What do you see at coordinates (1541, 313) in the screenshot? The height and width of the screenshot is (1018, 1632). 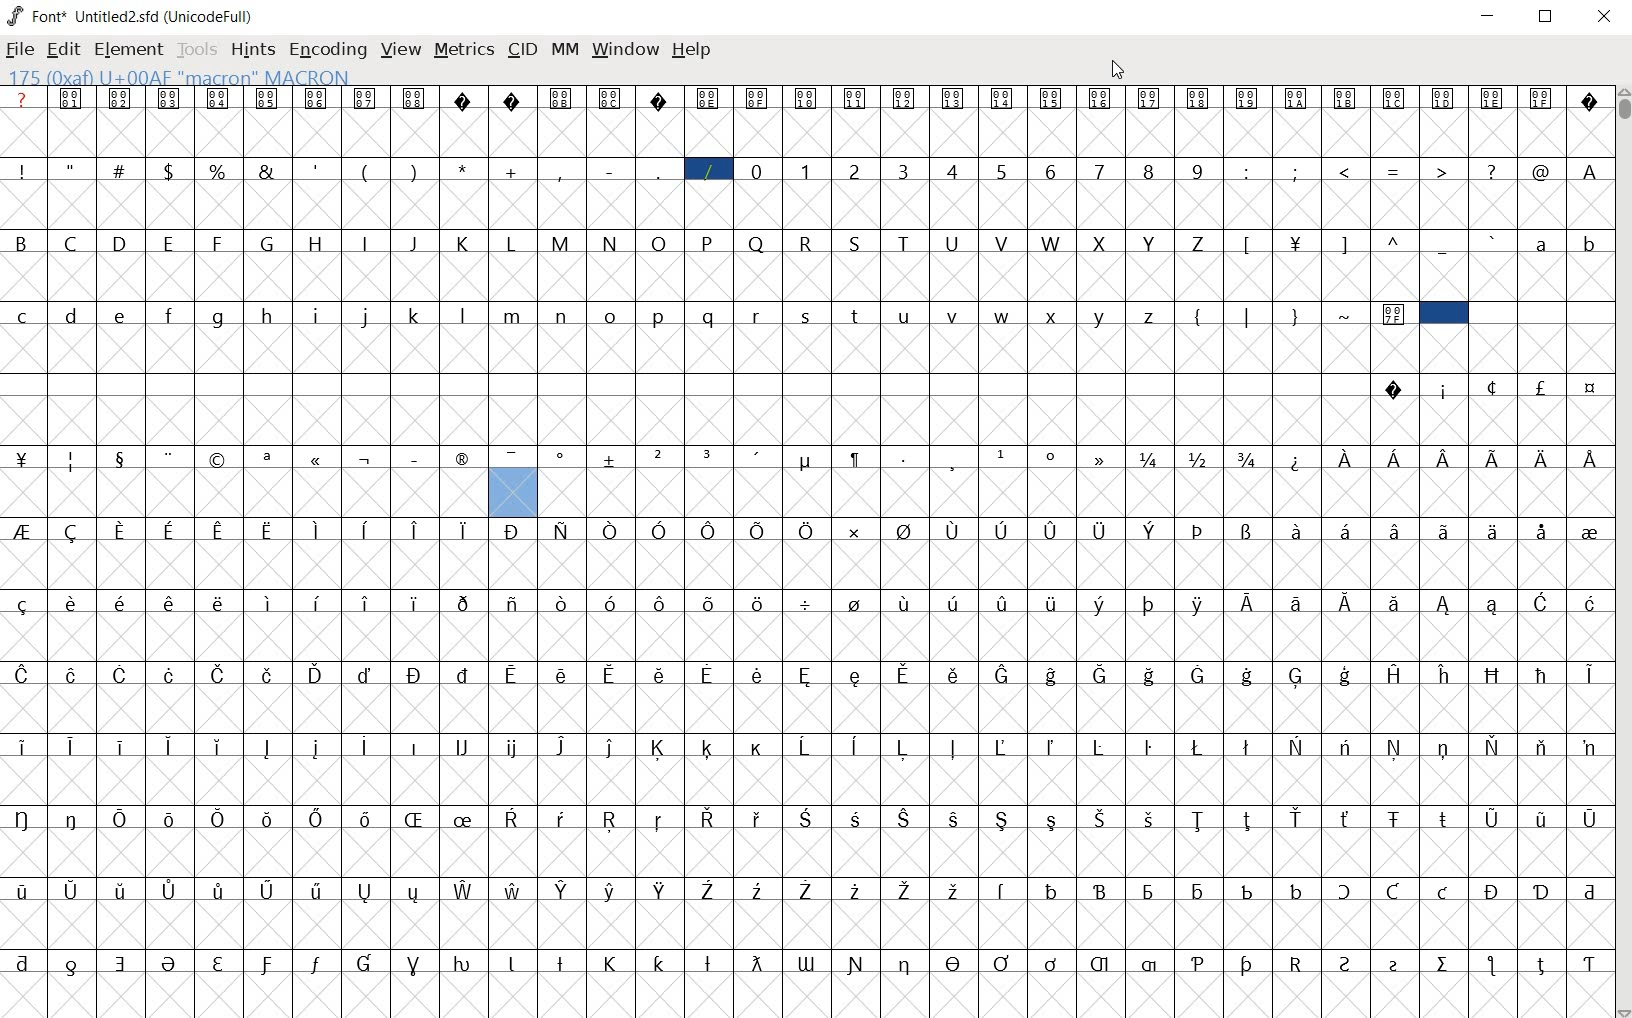 I see `empty spaces` at bounding box center [1541, 313].